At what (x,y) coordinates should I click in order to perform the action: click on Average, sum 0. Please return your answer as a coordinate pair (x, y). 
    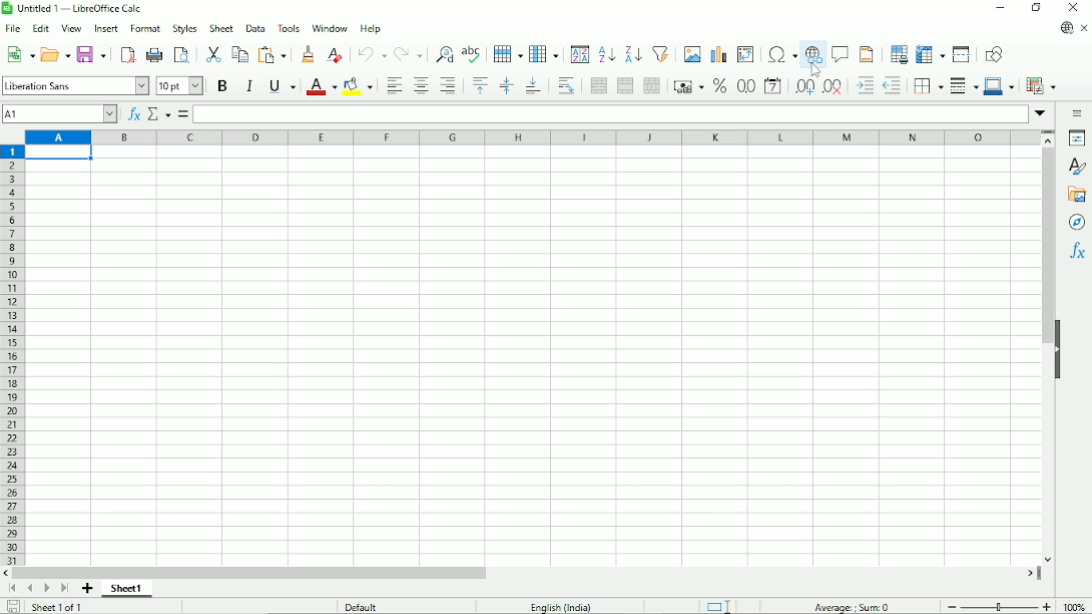
    Looking at the image, I should click on (854, 607).